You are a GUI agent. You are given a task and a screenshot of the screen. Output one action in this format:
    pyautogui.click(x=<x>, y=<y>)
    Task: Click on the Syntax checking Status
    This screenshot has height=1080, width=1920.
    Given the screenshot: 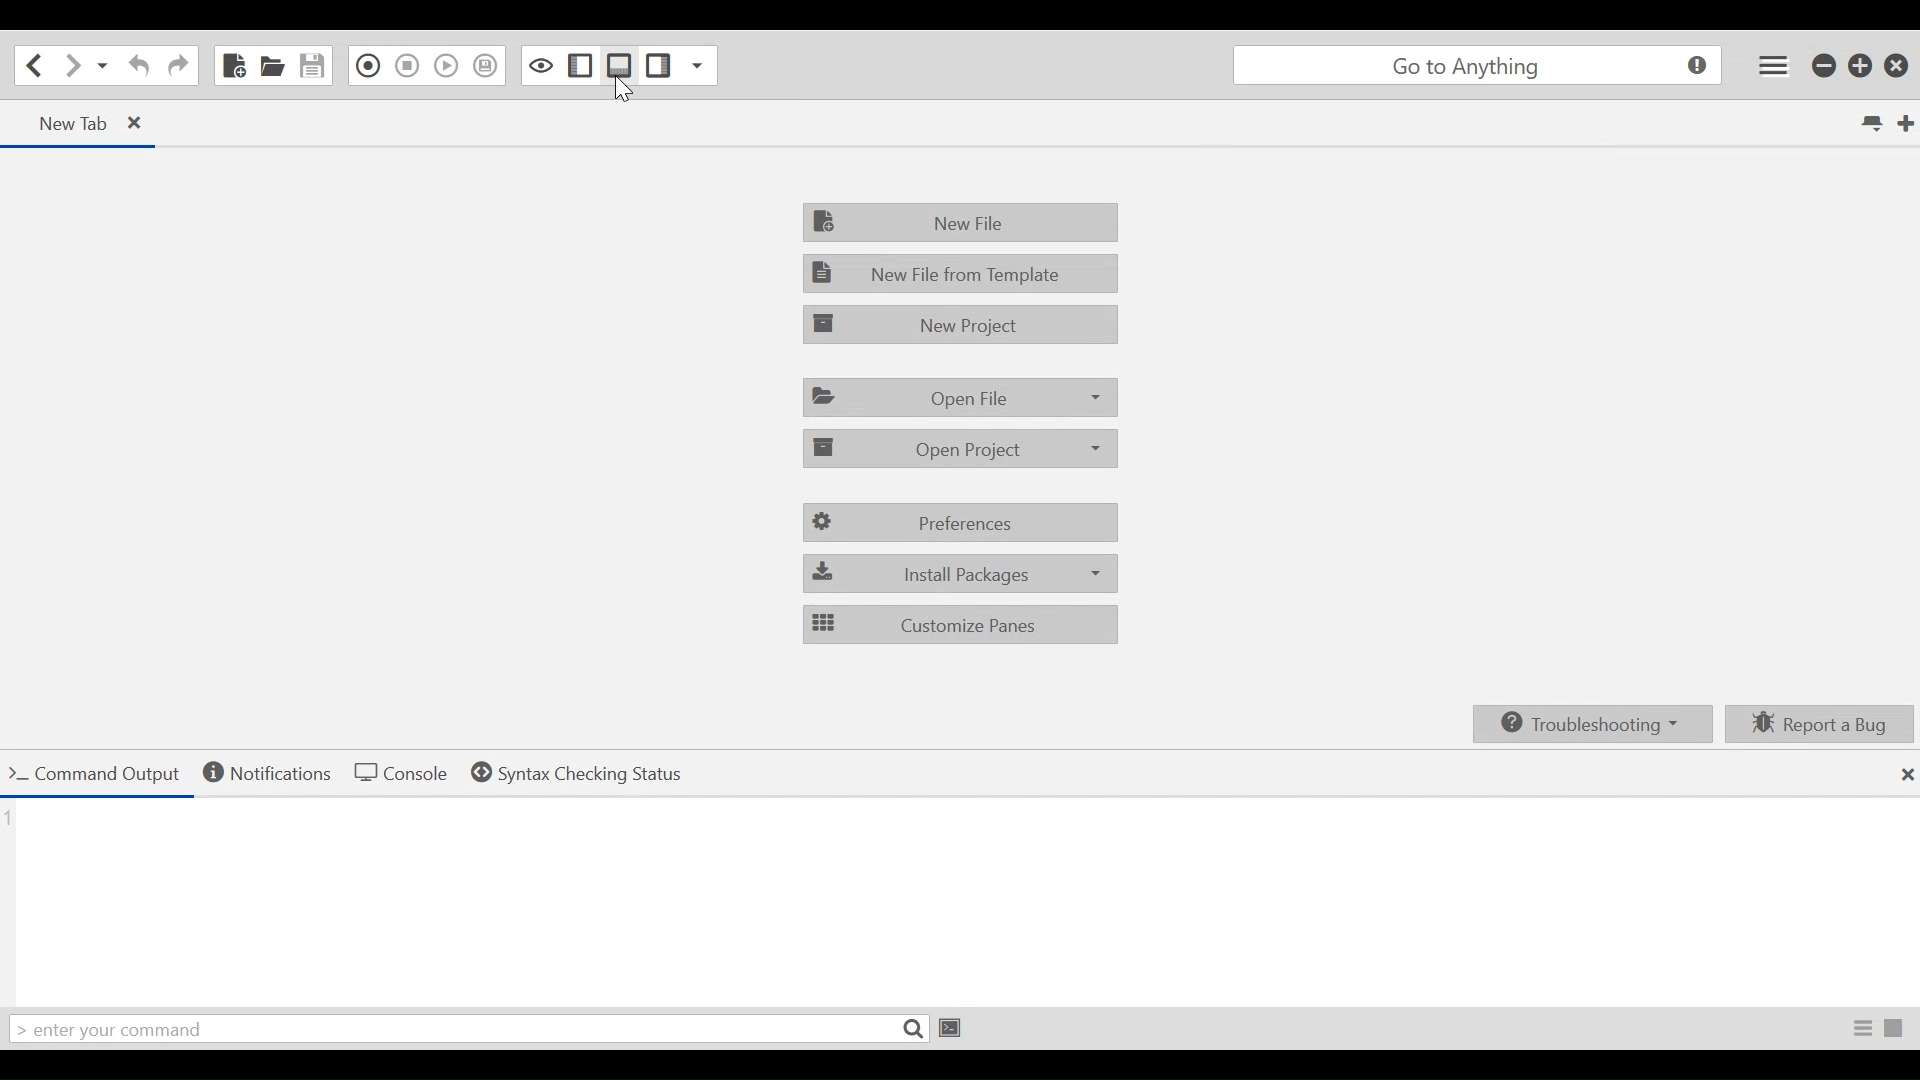 What is the action you would take?
    pyautogui.click(x=575, y=773)
    